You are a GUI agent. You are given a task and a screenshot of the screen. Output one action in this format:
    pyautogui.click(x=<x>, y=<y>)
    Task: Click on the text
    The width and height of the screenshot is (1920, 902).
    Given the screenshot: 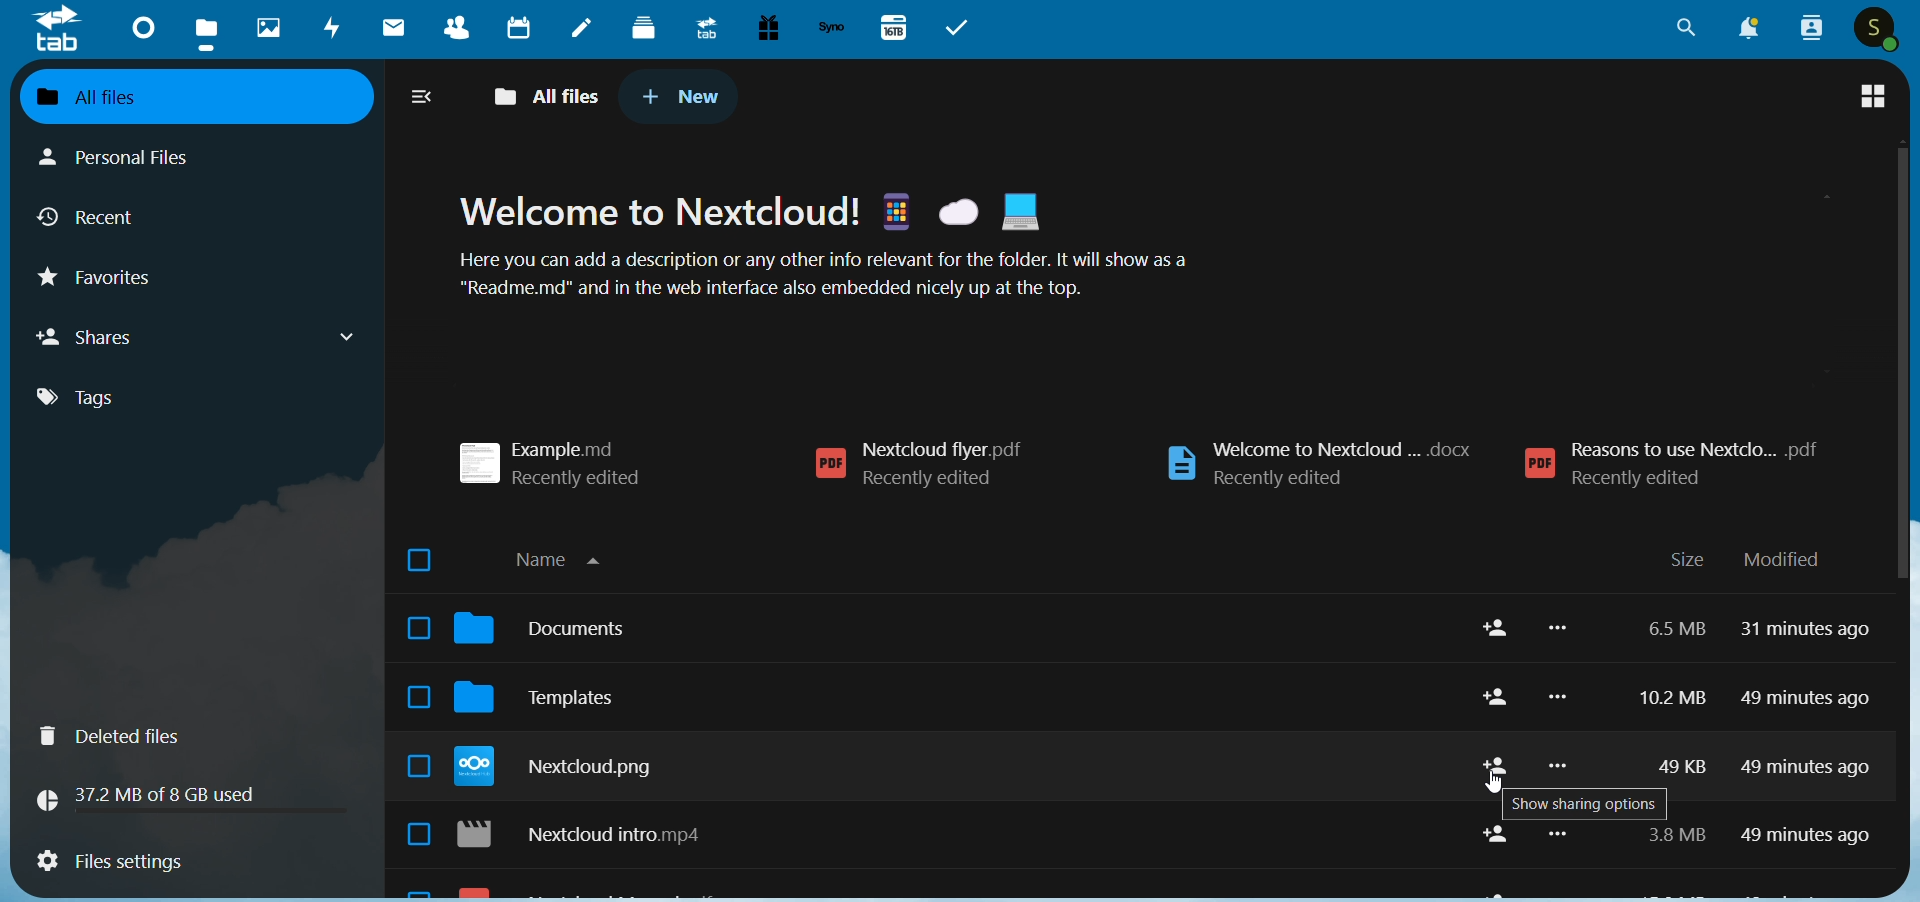 What is the action you would take?
    pyautogui.click(x=845, y=248)
    